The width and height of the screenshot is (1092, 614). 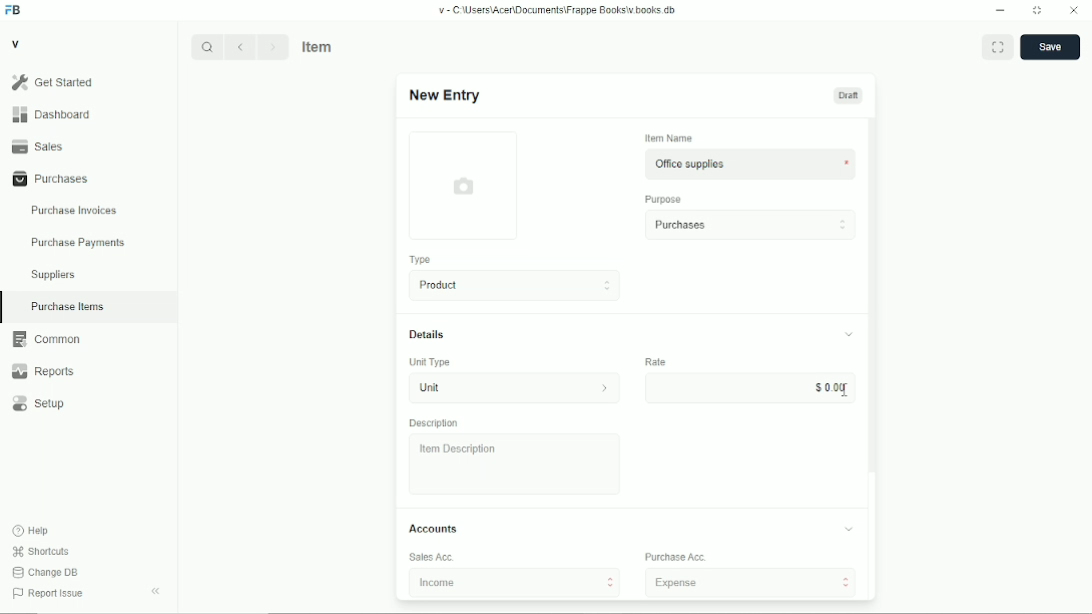 What do you see at coordinates (490, 388) in the screenshot?
I see `unit` at bounding box center [490, 388].